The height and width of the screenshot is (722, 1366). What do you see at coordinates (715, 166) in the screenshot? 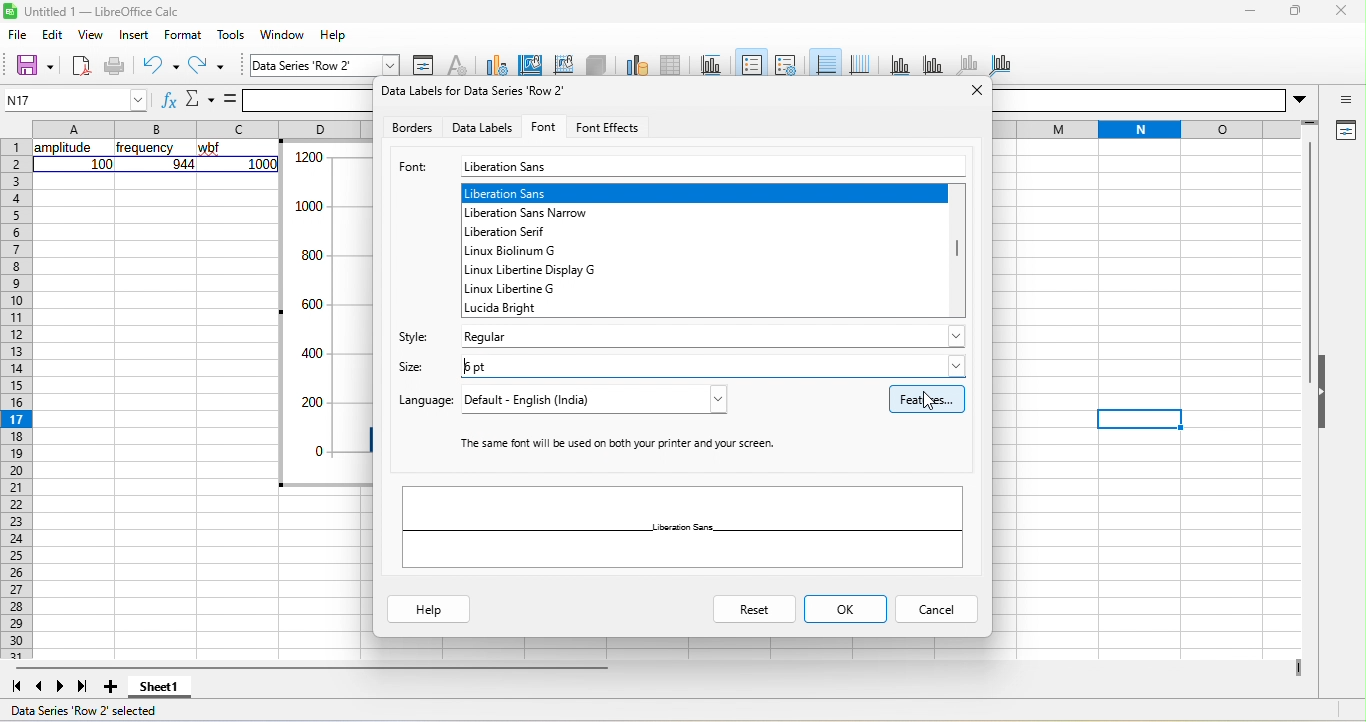
I see `liberation sans` at bounding box center [715, 166].